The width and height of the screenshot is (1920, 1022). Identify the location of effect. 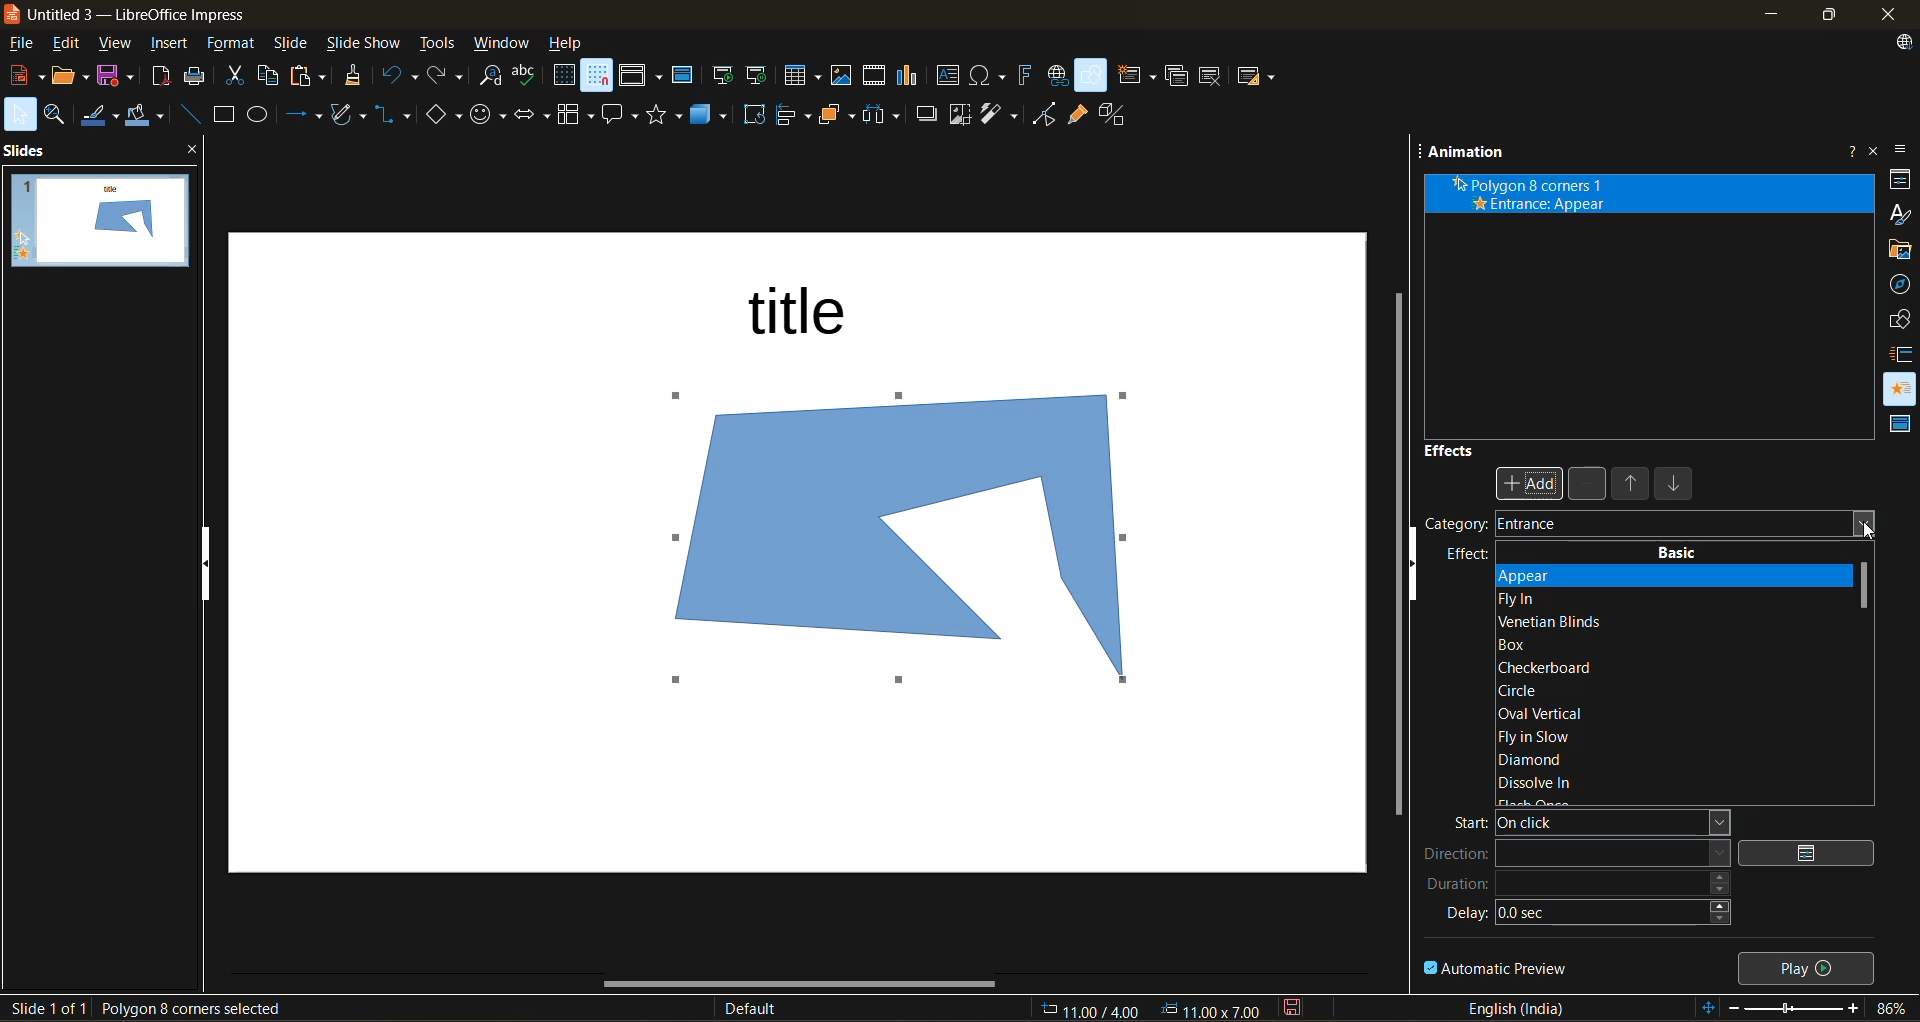
(1463, 557).